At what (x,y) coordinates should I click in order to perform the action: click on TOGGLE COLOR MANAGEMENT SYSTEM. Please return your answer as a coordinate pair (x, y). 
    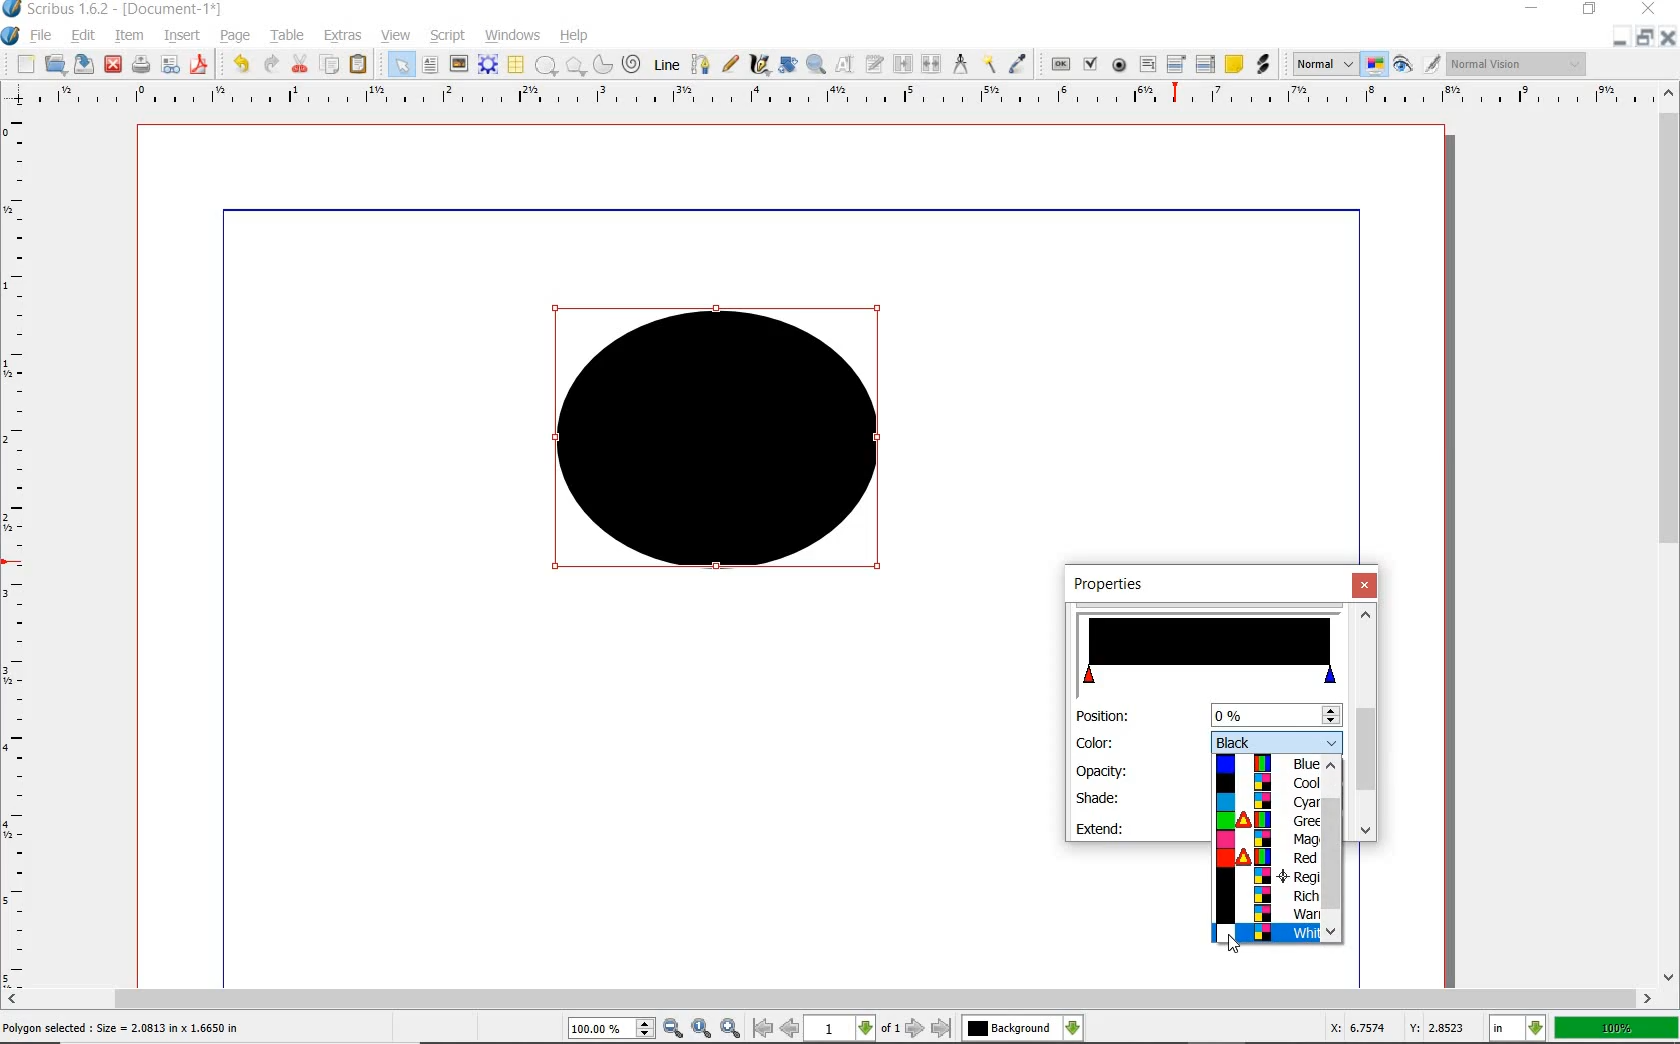
    Looking at the image, I should click on (1376, 64).